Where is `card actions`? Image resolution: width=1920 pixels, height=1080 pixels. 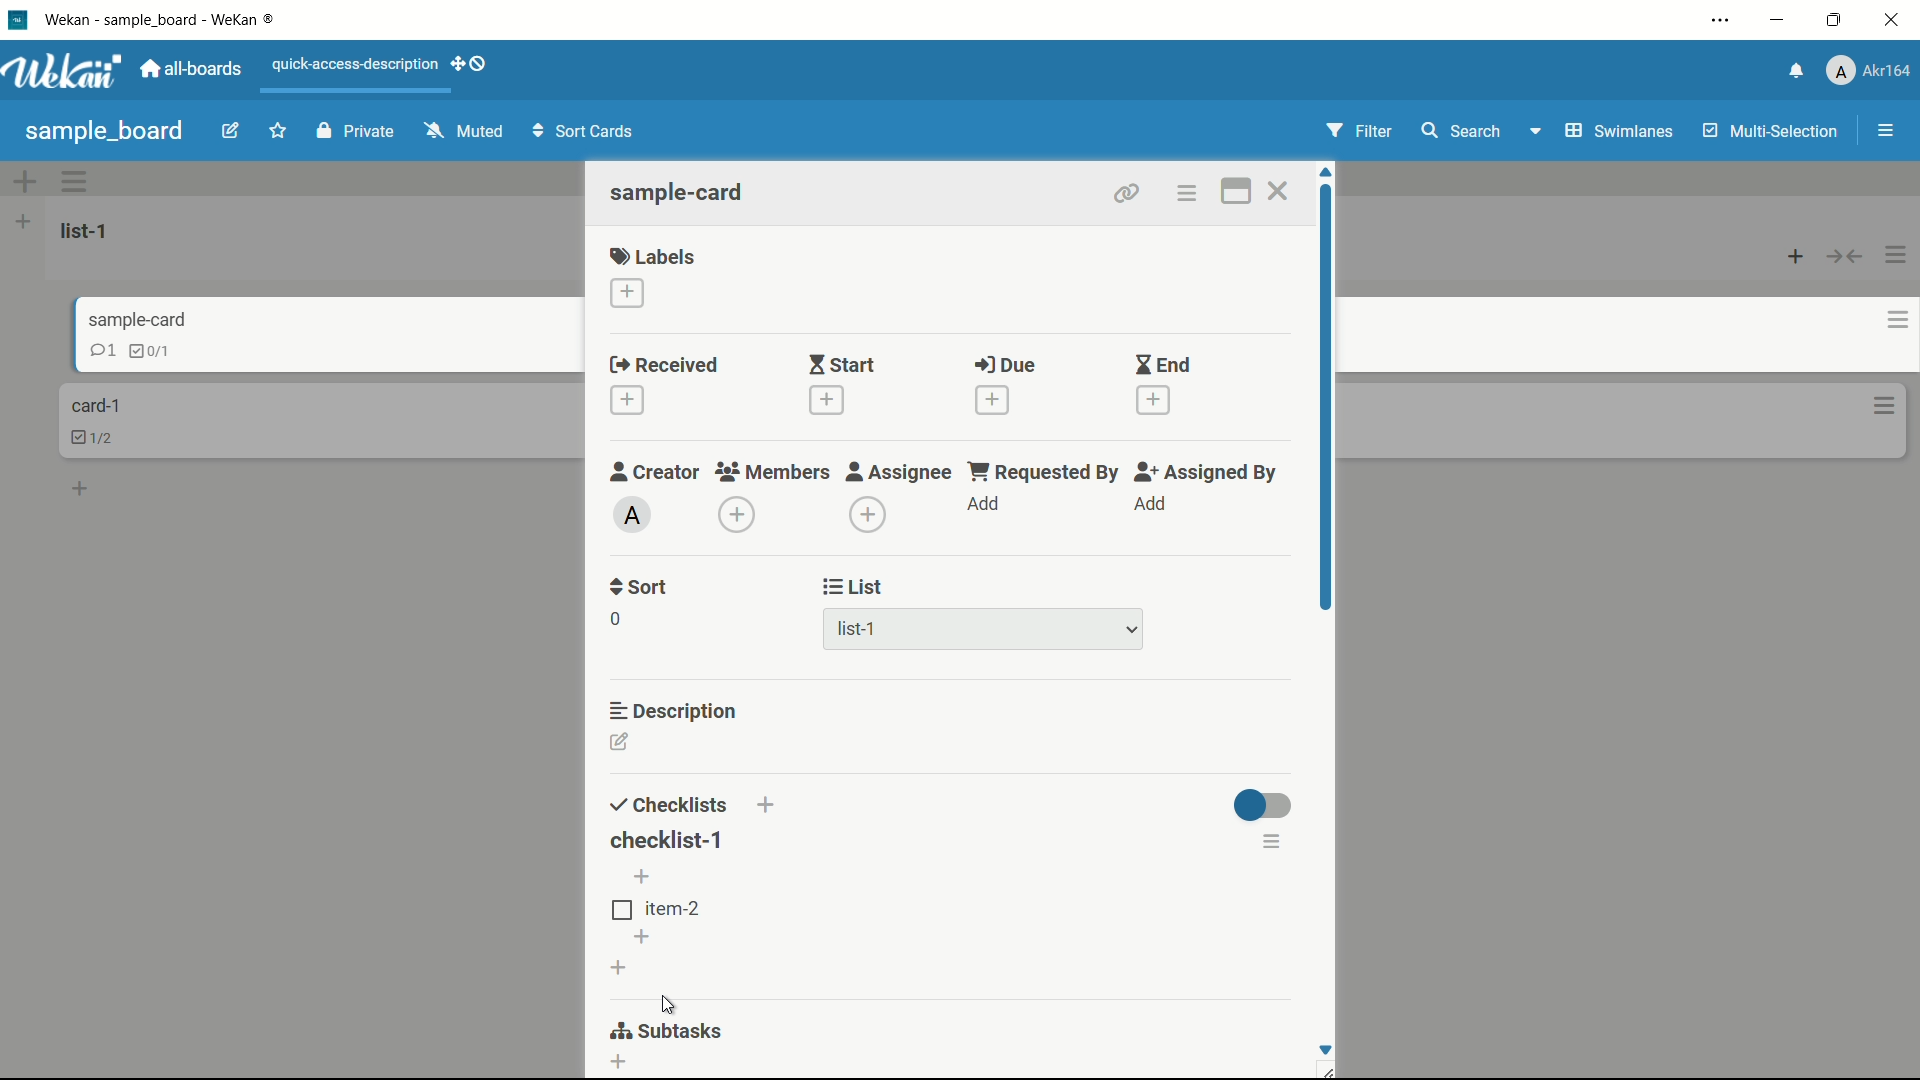 card actions is located at coordinates (1883, 321).